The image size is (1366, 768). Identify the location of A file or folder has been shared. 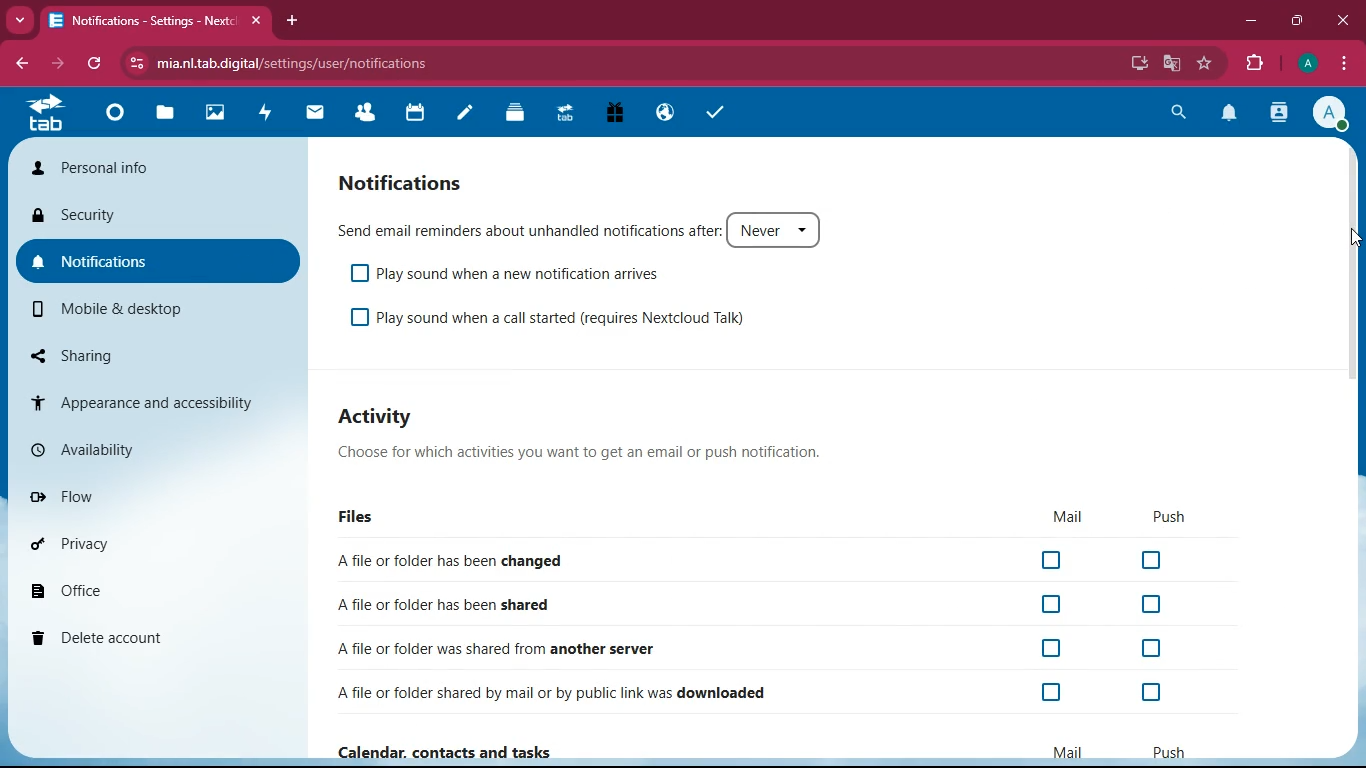
(753, 605).